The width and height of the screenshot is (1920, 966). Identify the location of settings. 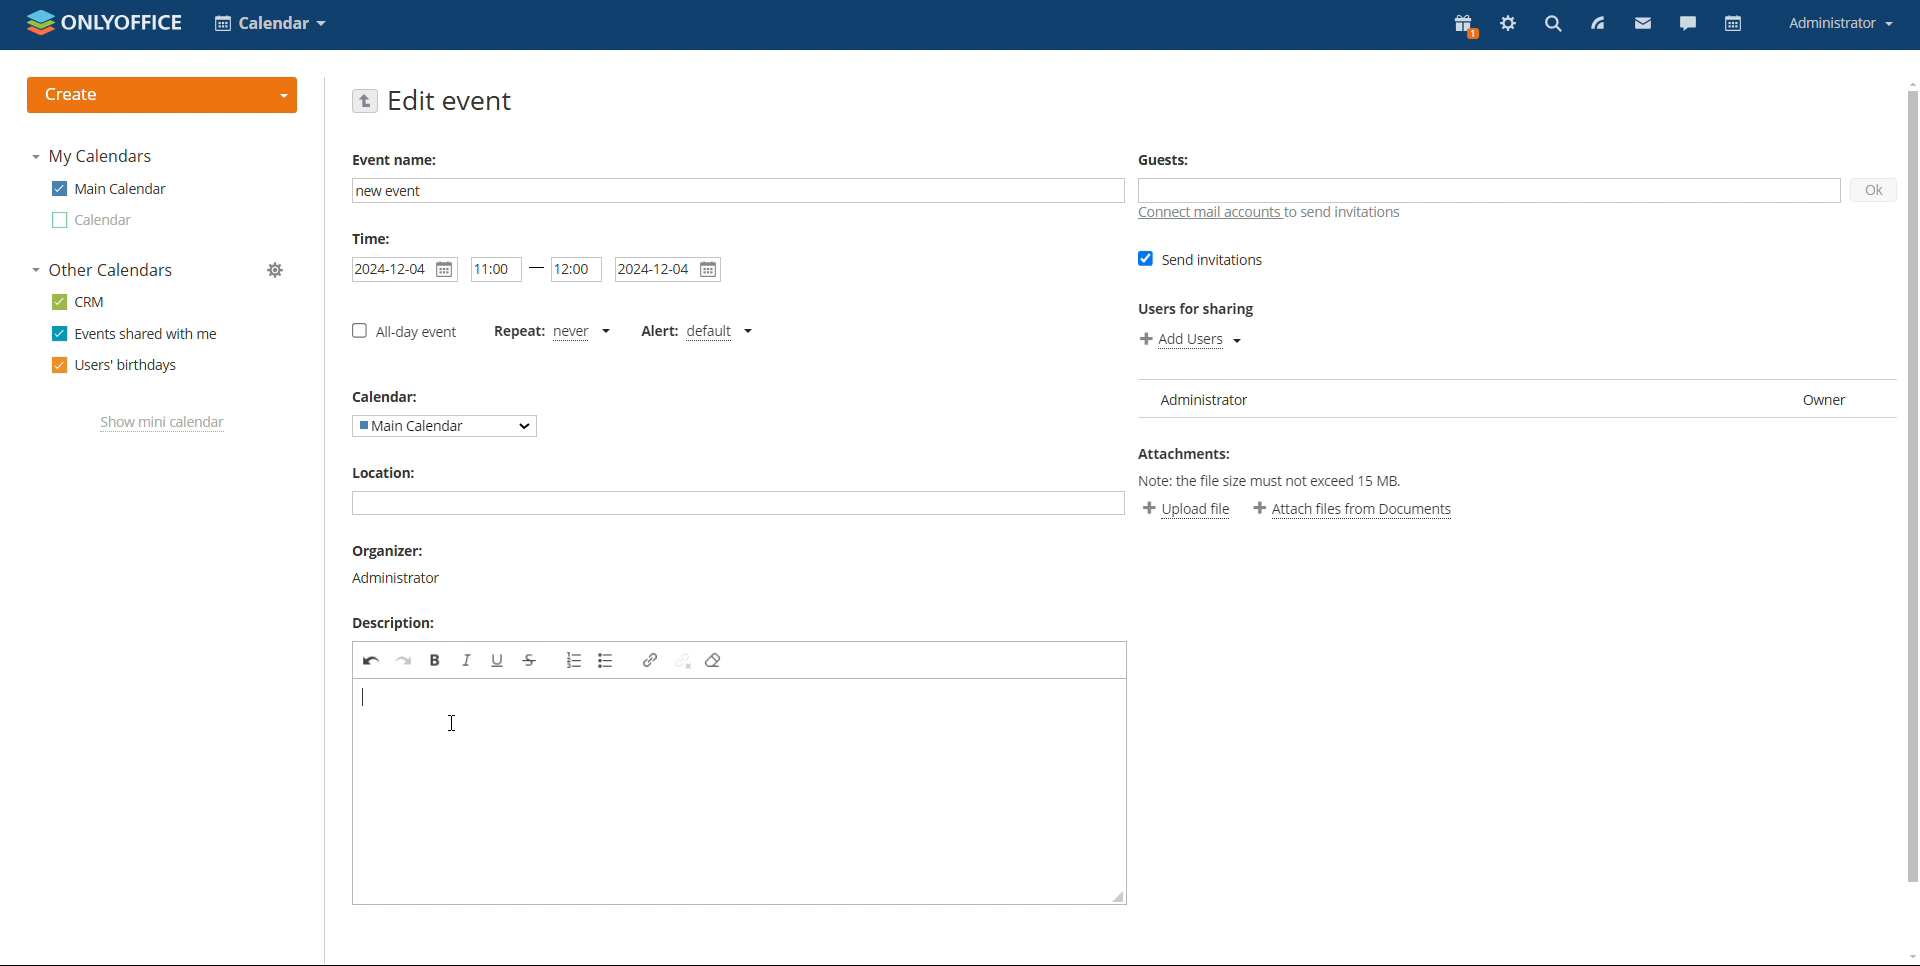
(1506, 26).